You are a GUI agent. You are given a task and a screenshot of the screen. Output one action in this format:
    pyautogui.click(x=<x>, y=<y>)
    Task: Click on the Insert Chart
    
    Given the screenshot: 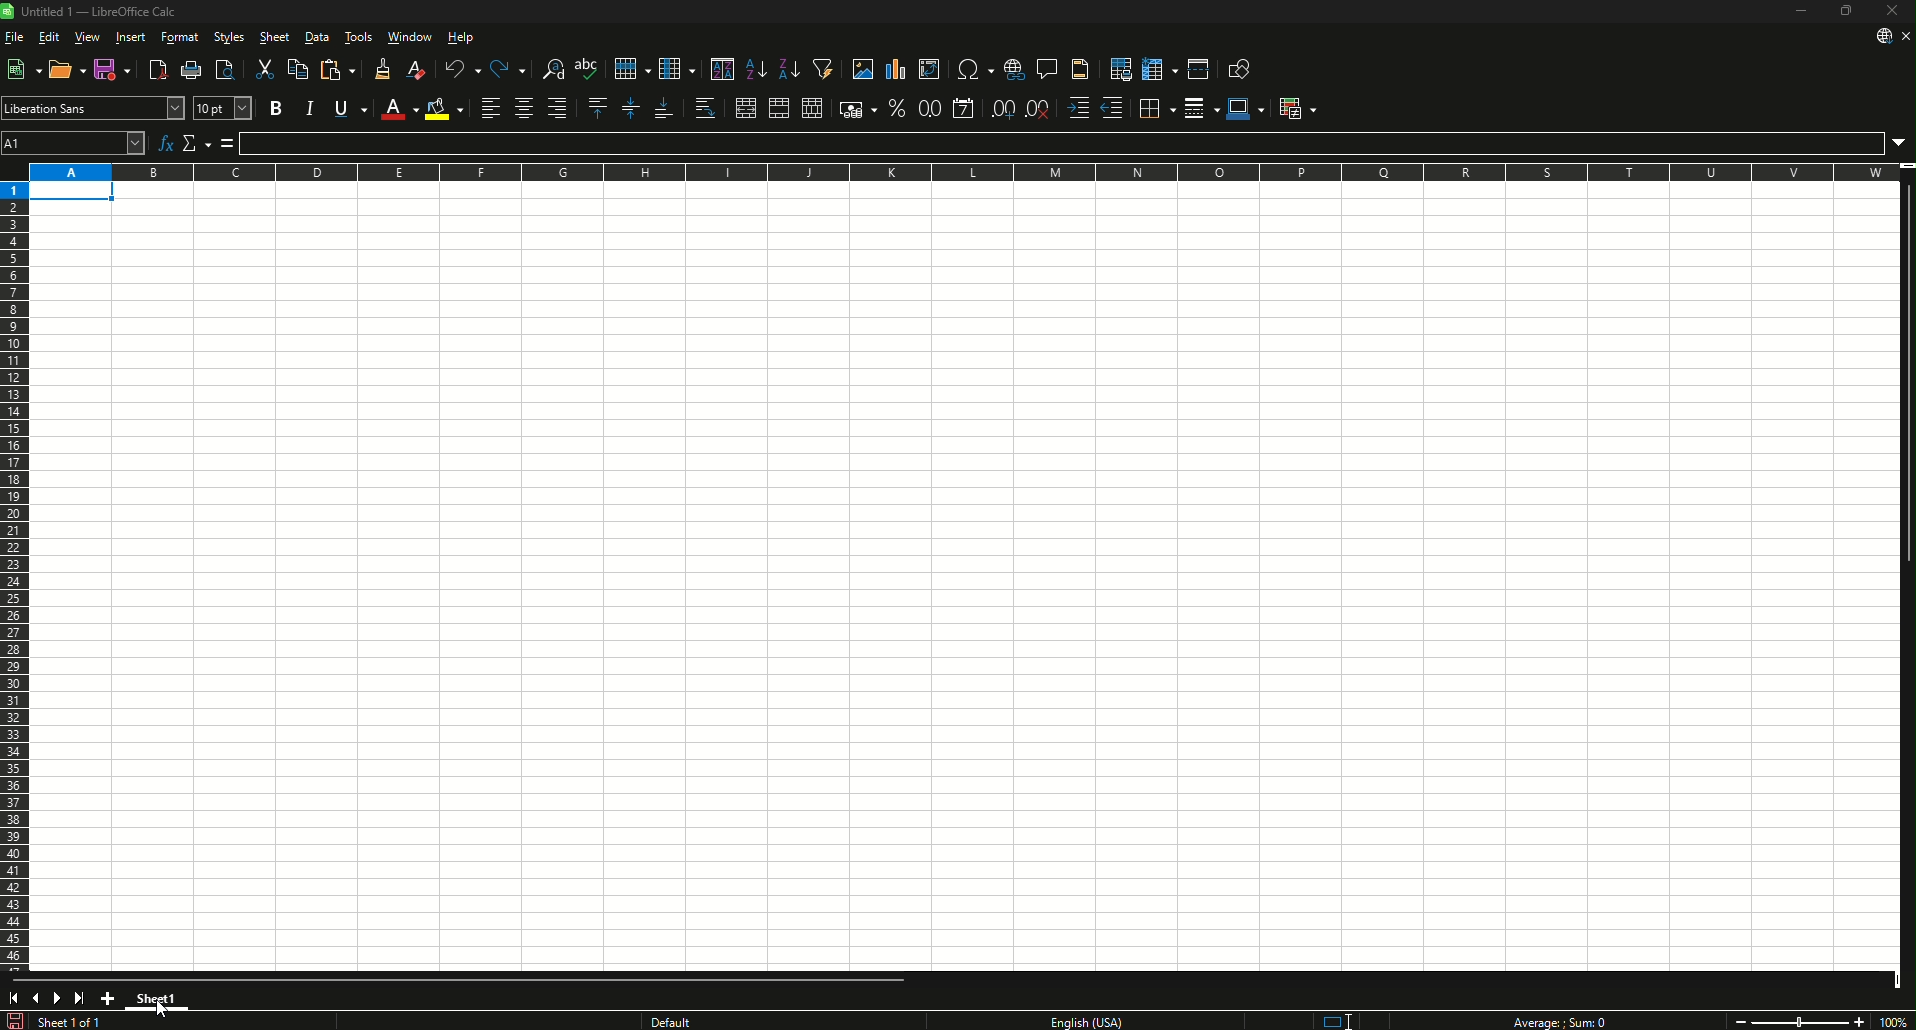 What is the action you would take?
    pyautogui.click(x=896, y=69)
    